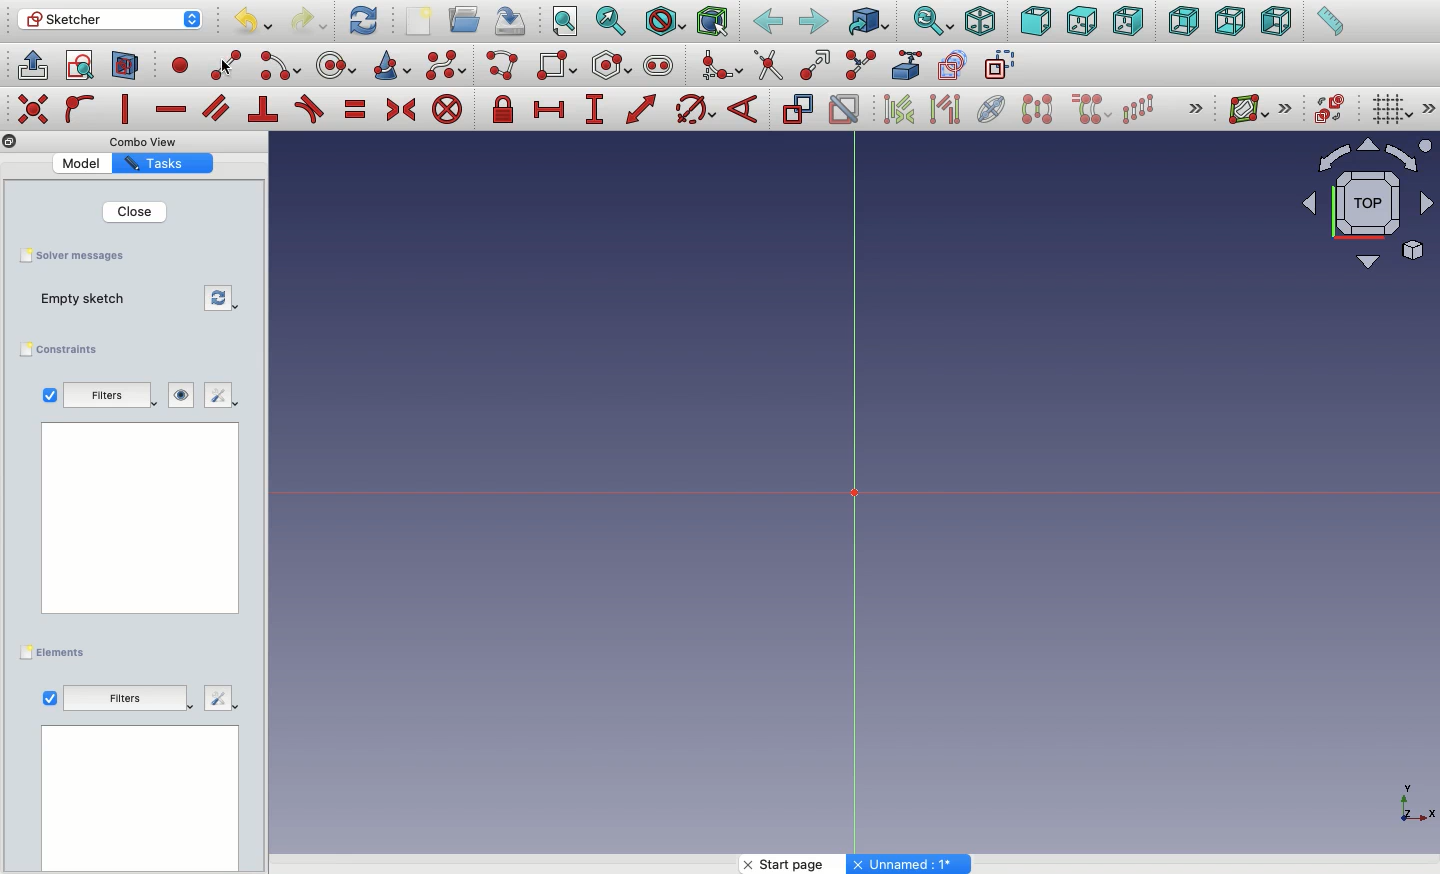  What do you see at coordinates (642, 109) in the screenshot?
I see `Constrain distance` at bounding box center [642, 109].